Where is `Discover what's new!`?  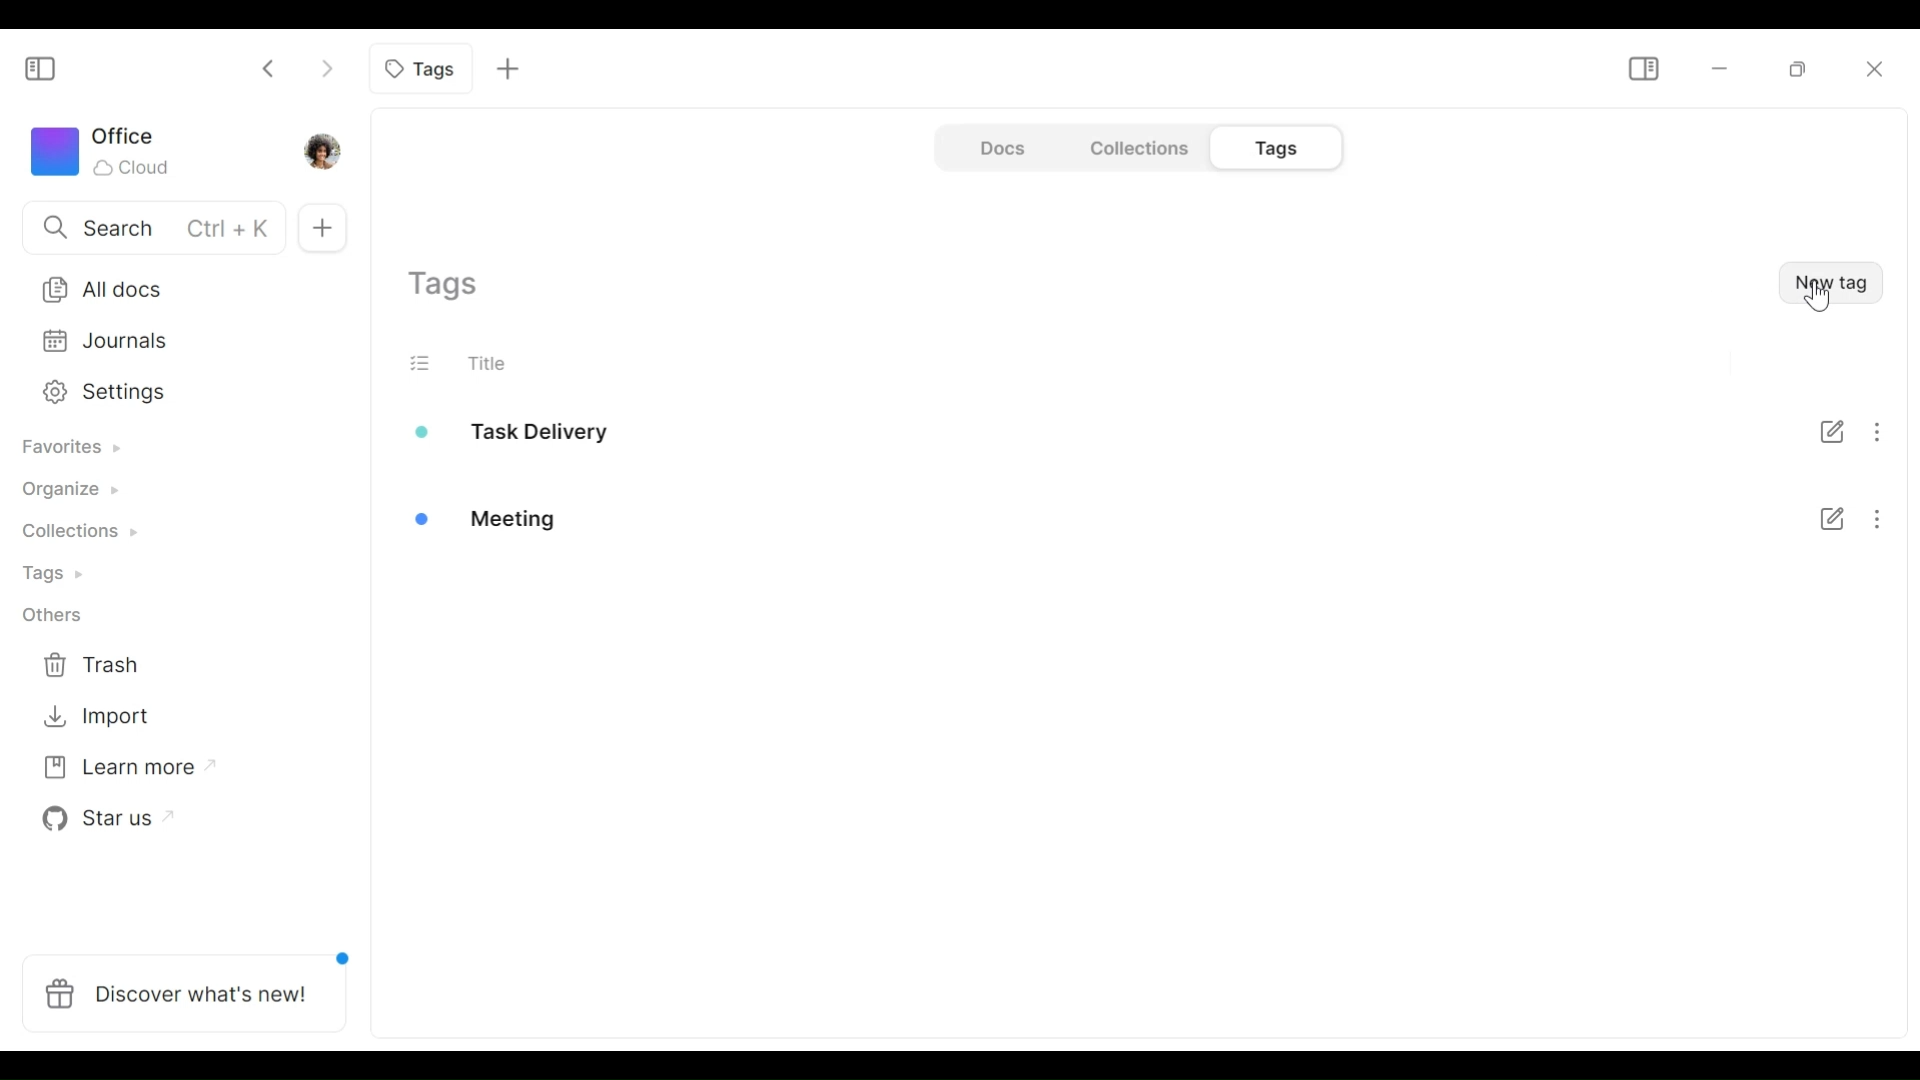
Discover what's new! is located at coordinates (182, 998).